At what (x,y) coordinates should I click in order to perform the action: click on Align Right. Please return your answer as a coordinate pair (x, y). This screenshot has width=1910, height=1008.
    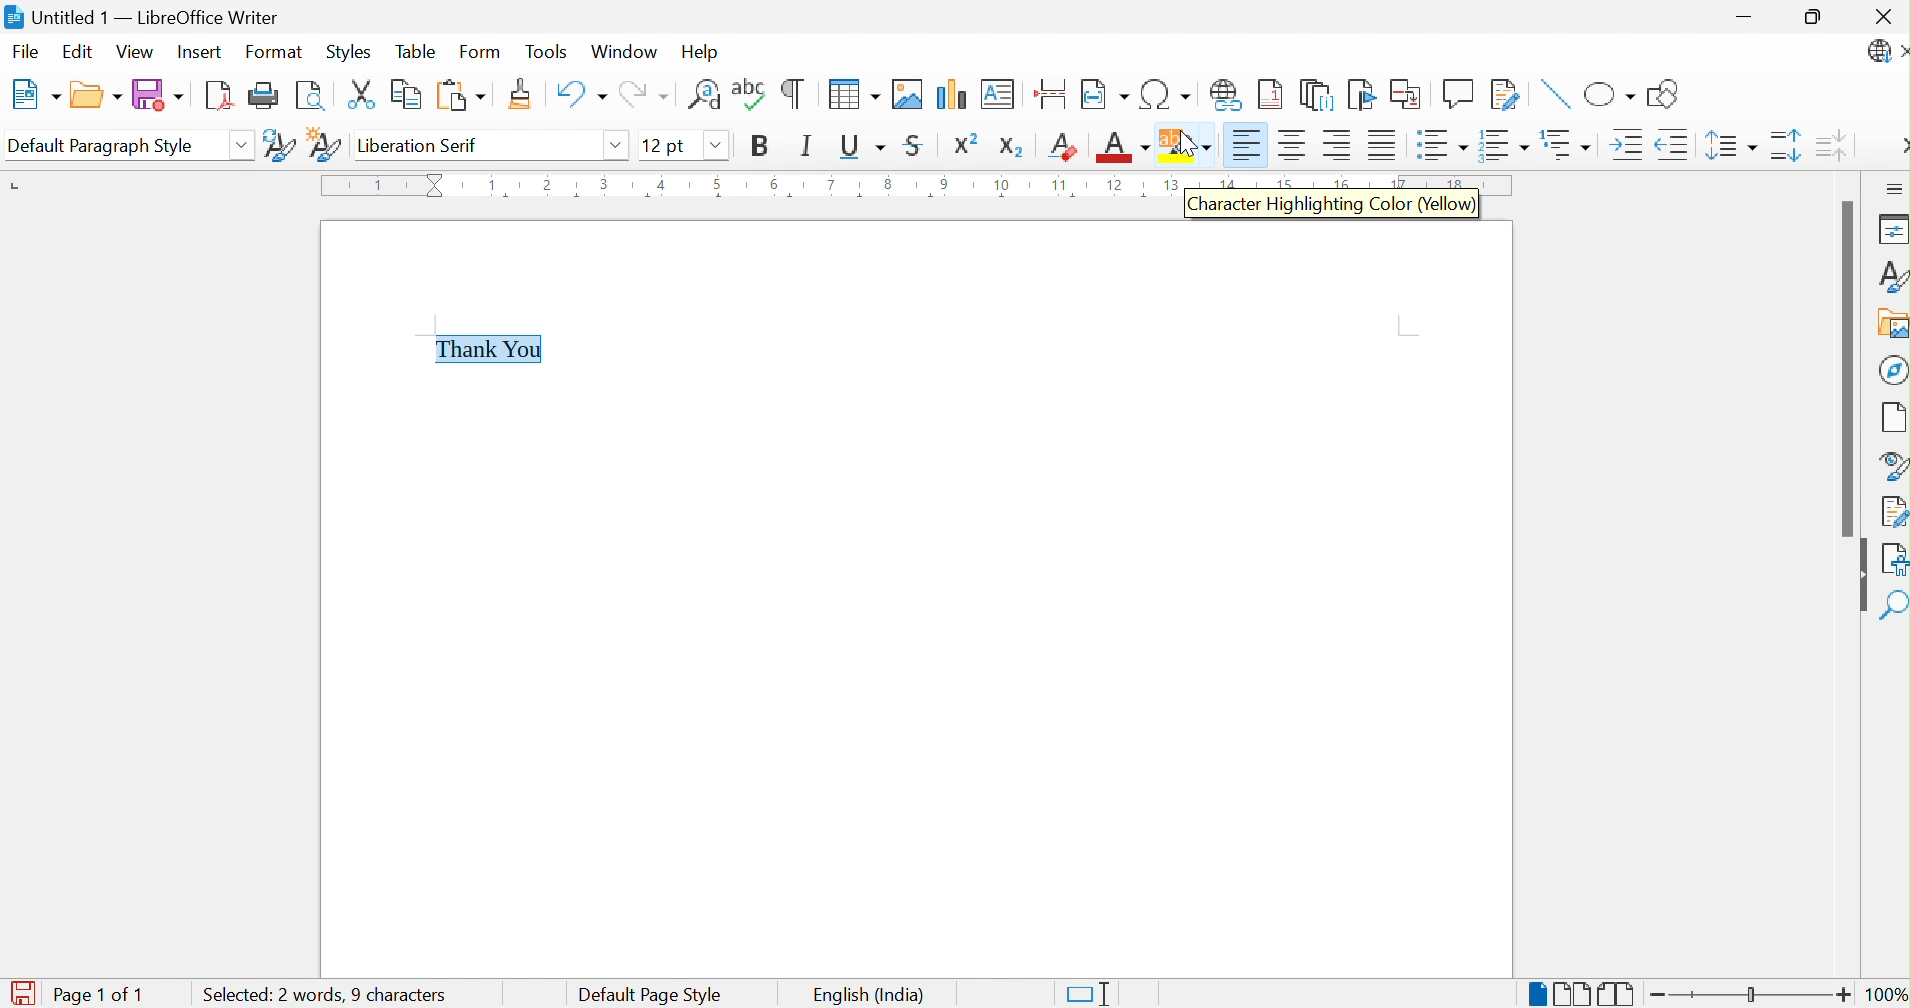
    Looking at the image, I should click on (1338, 143).